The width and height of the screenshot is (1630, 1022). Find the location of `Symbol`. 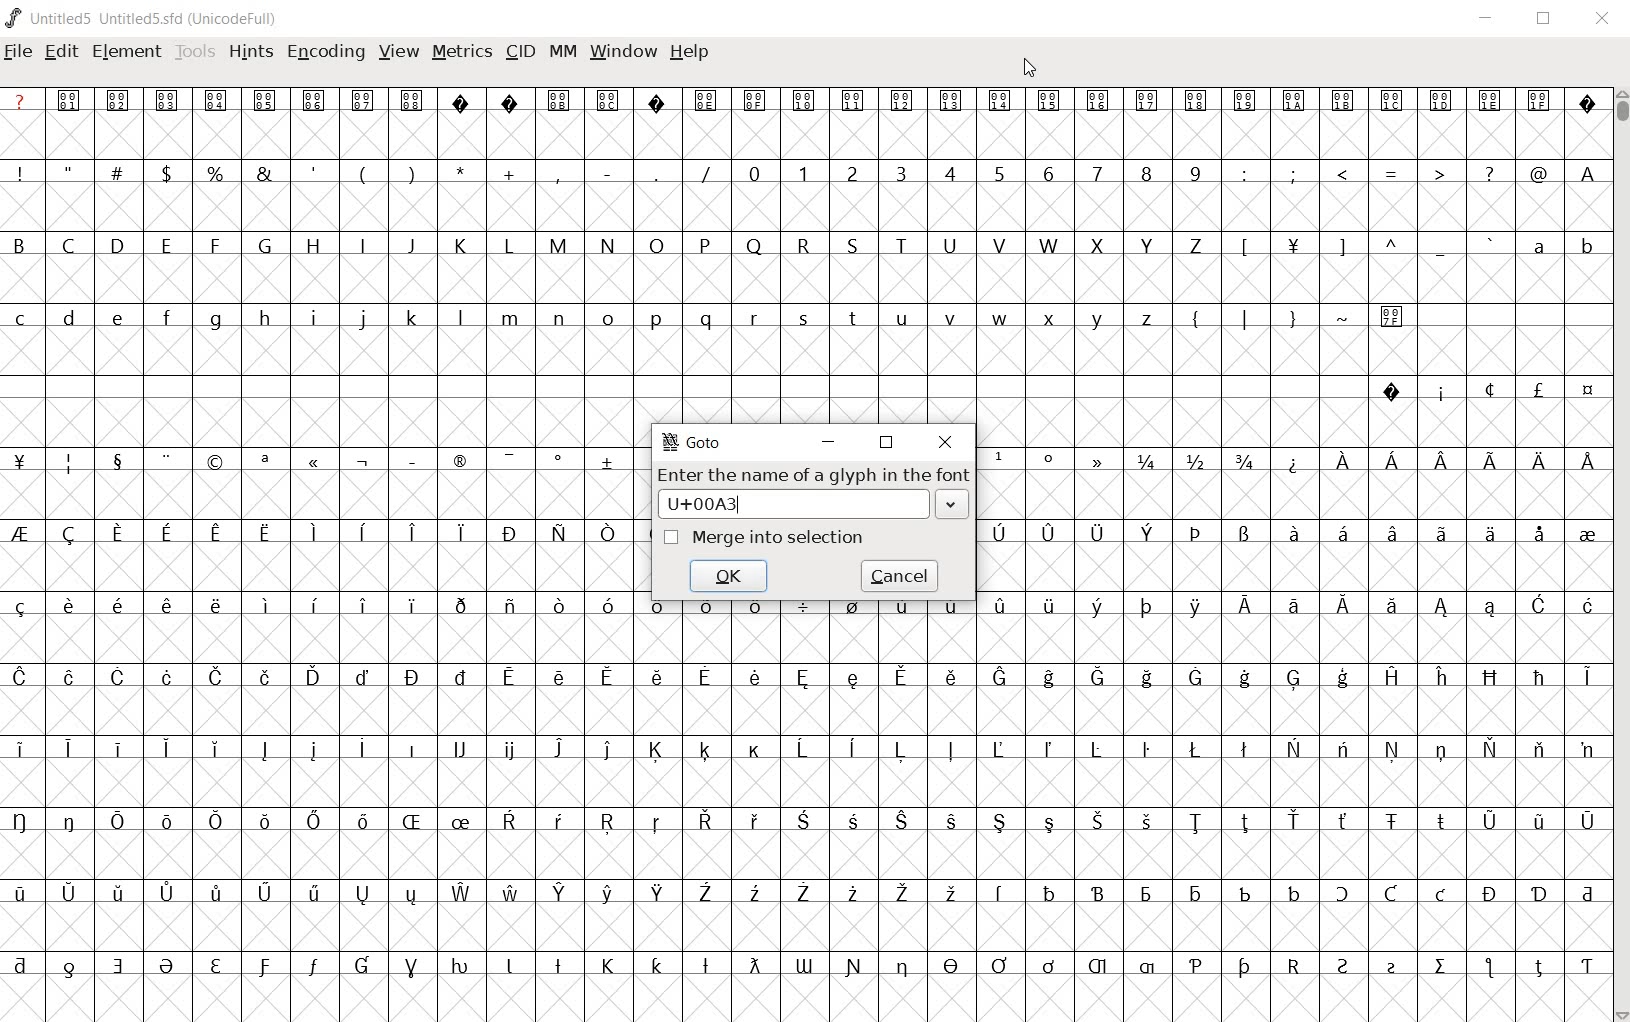

Symbol is located at coordinates (264, 462).